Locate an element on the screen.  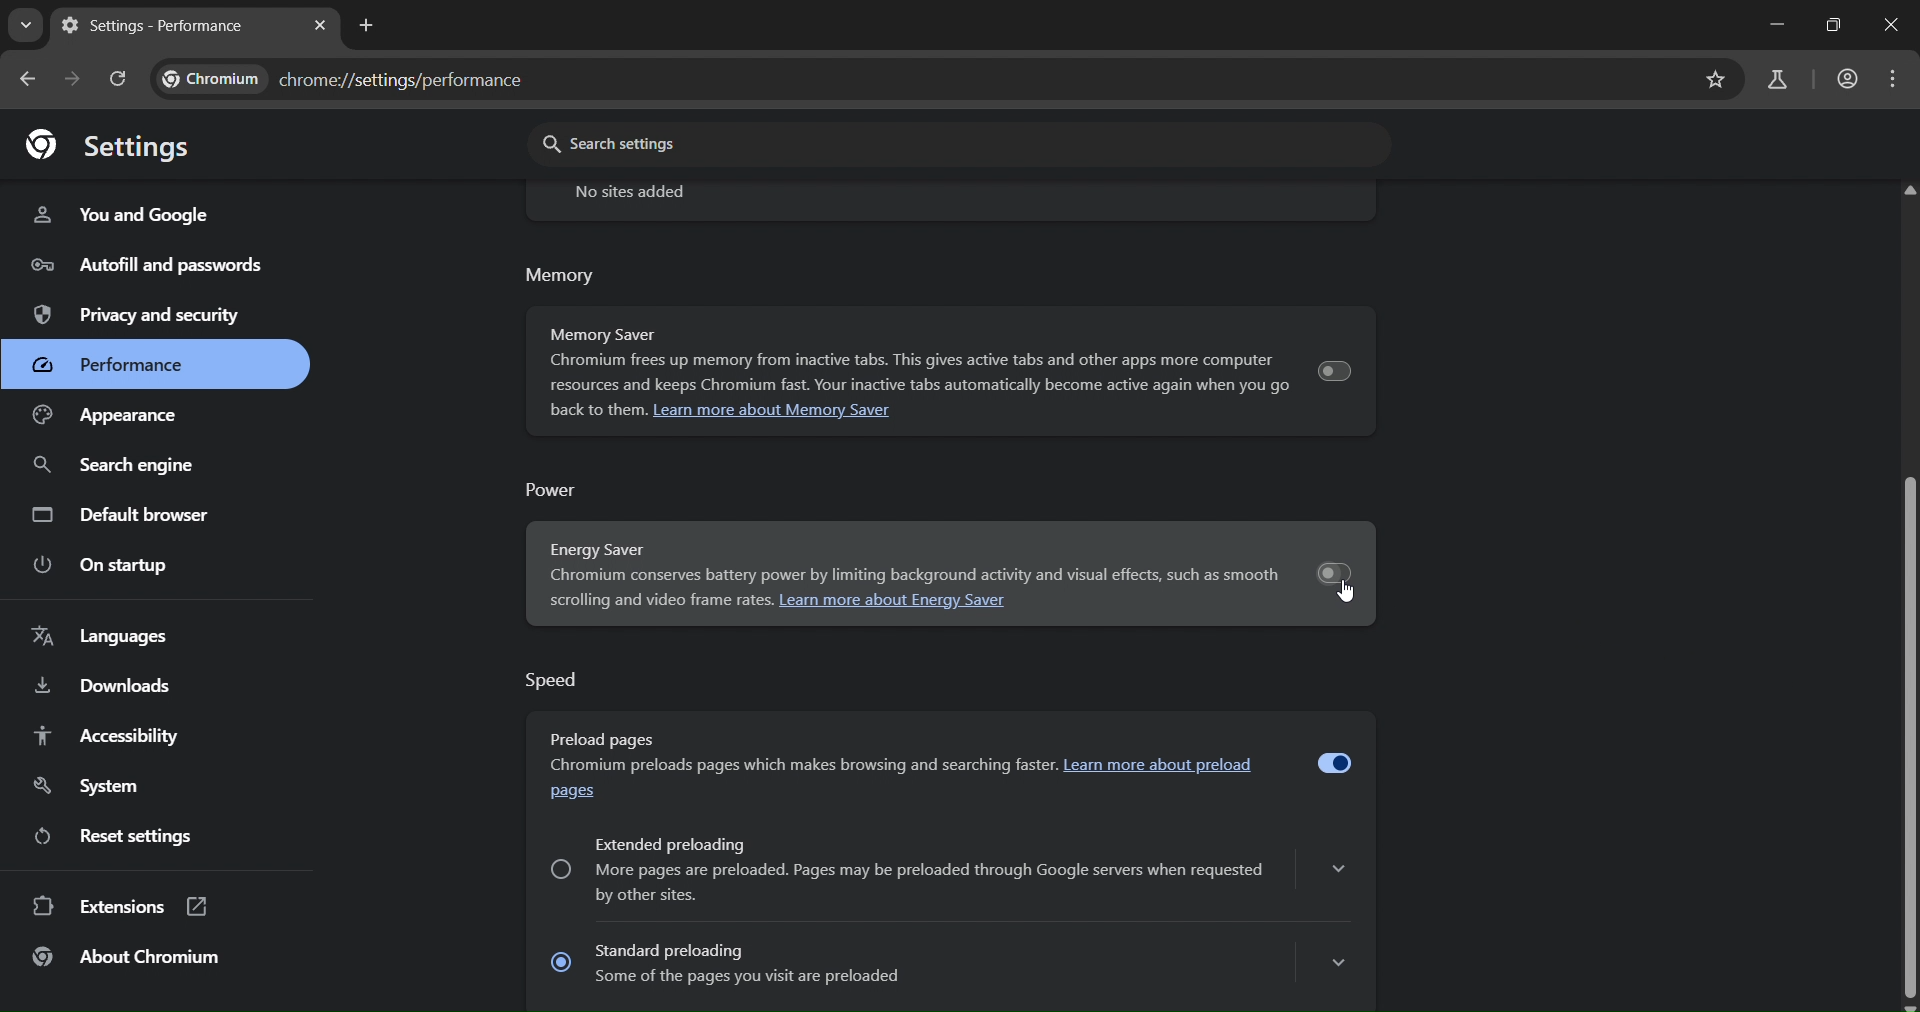
reload is located at coordinates (124, 78).